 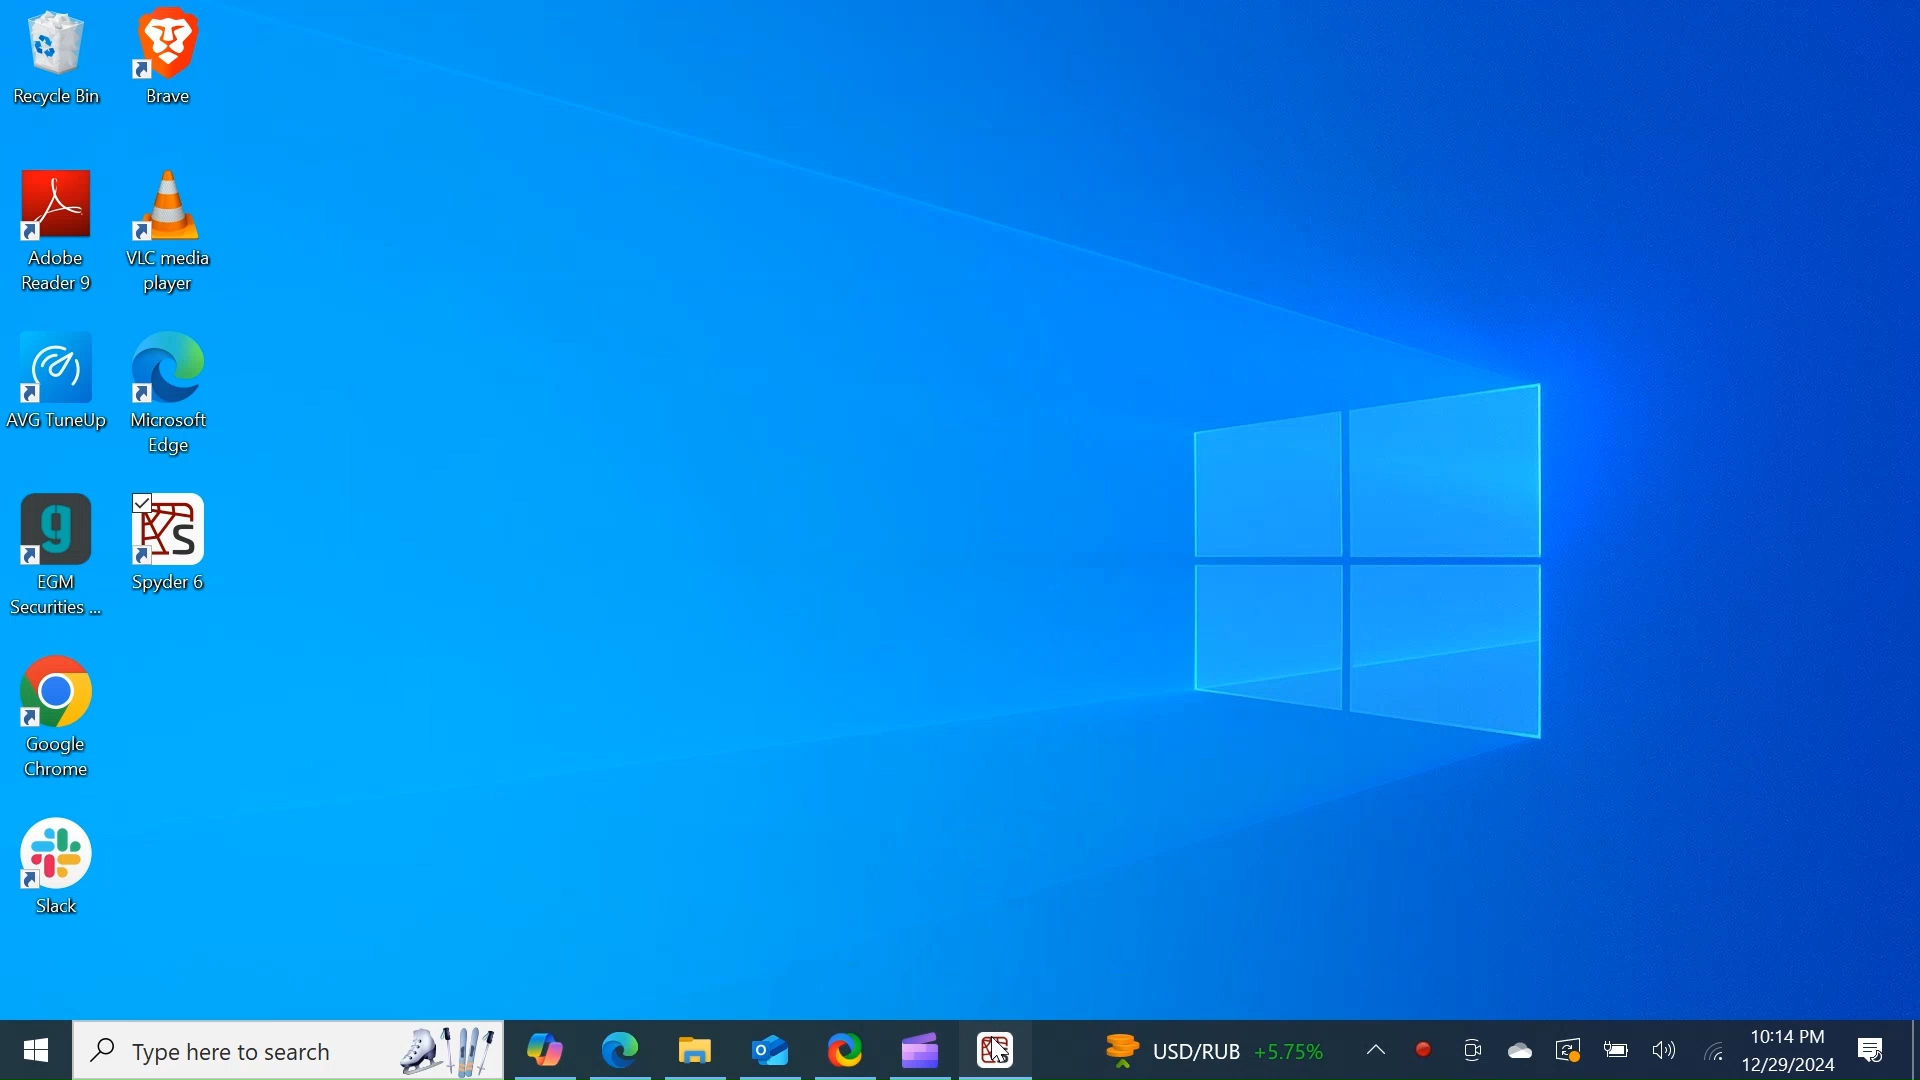 I want to click on Copilot, so click(x=547, y=1050).